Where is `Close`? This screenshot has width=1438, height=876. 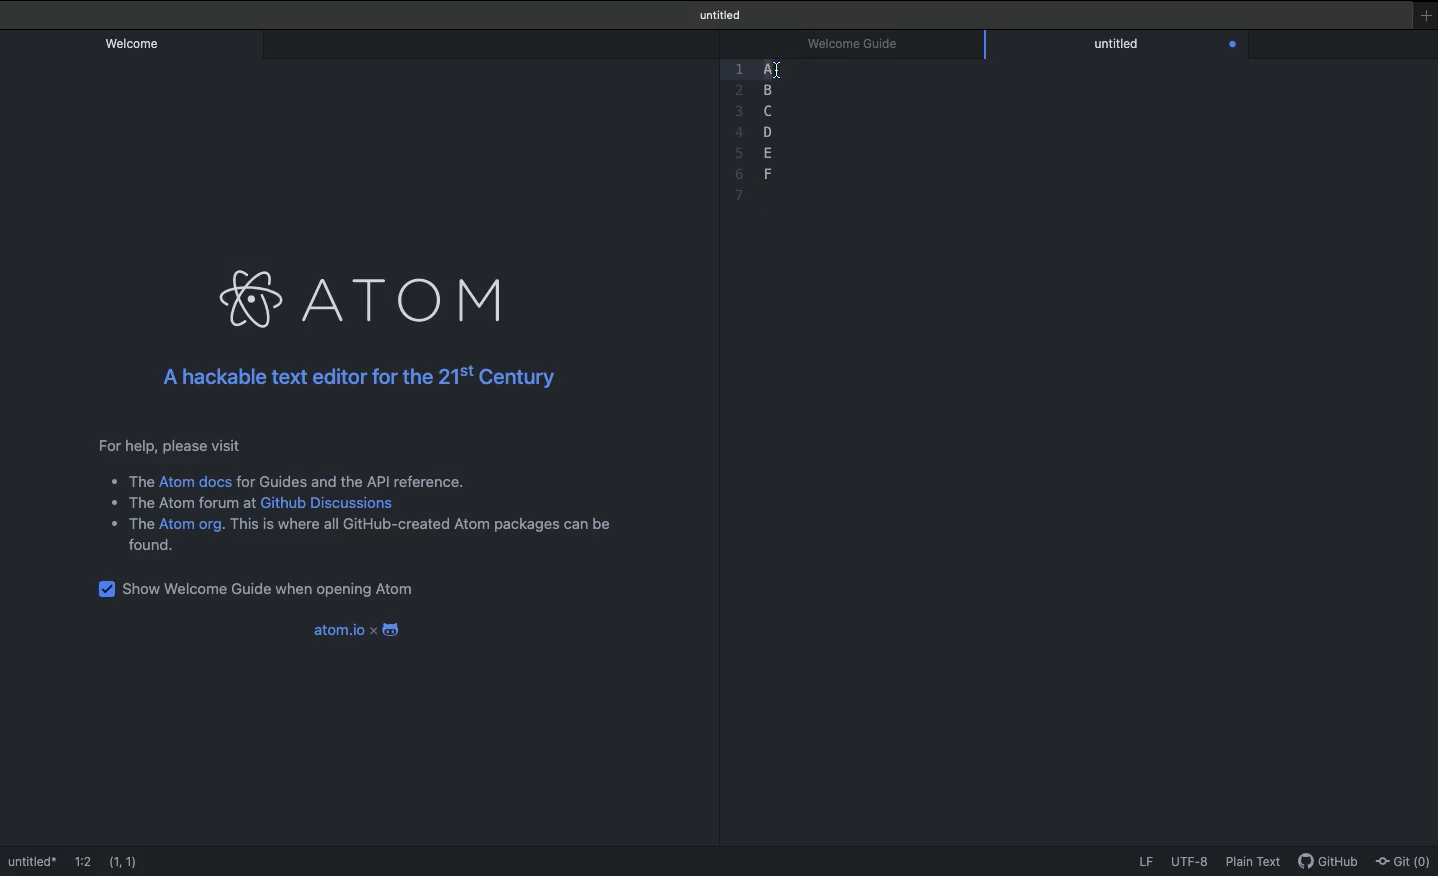
Close is located at coordinates (1233, 45).